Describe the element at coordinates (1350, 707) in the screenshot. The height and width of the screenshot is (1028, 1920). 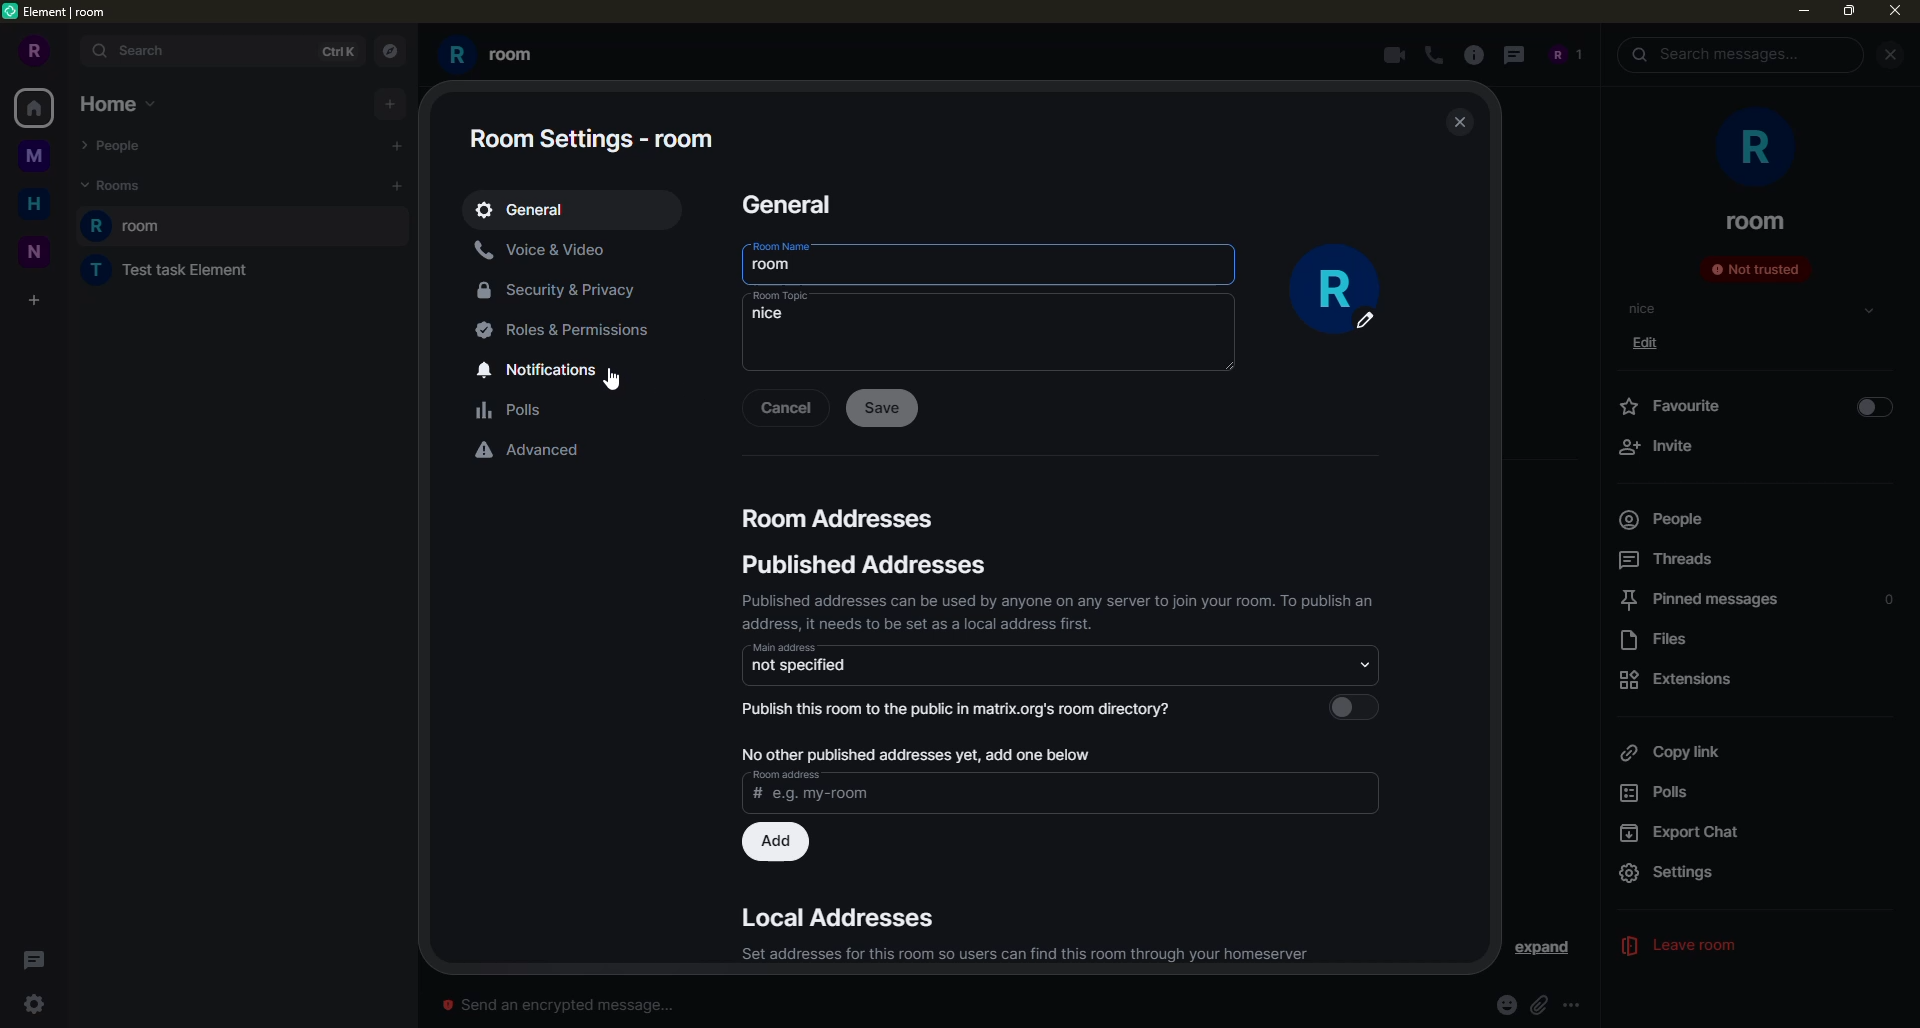
I see `enable` at that location.